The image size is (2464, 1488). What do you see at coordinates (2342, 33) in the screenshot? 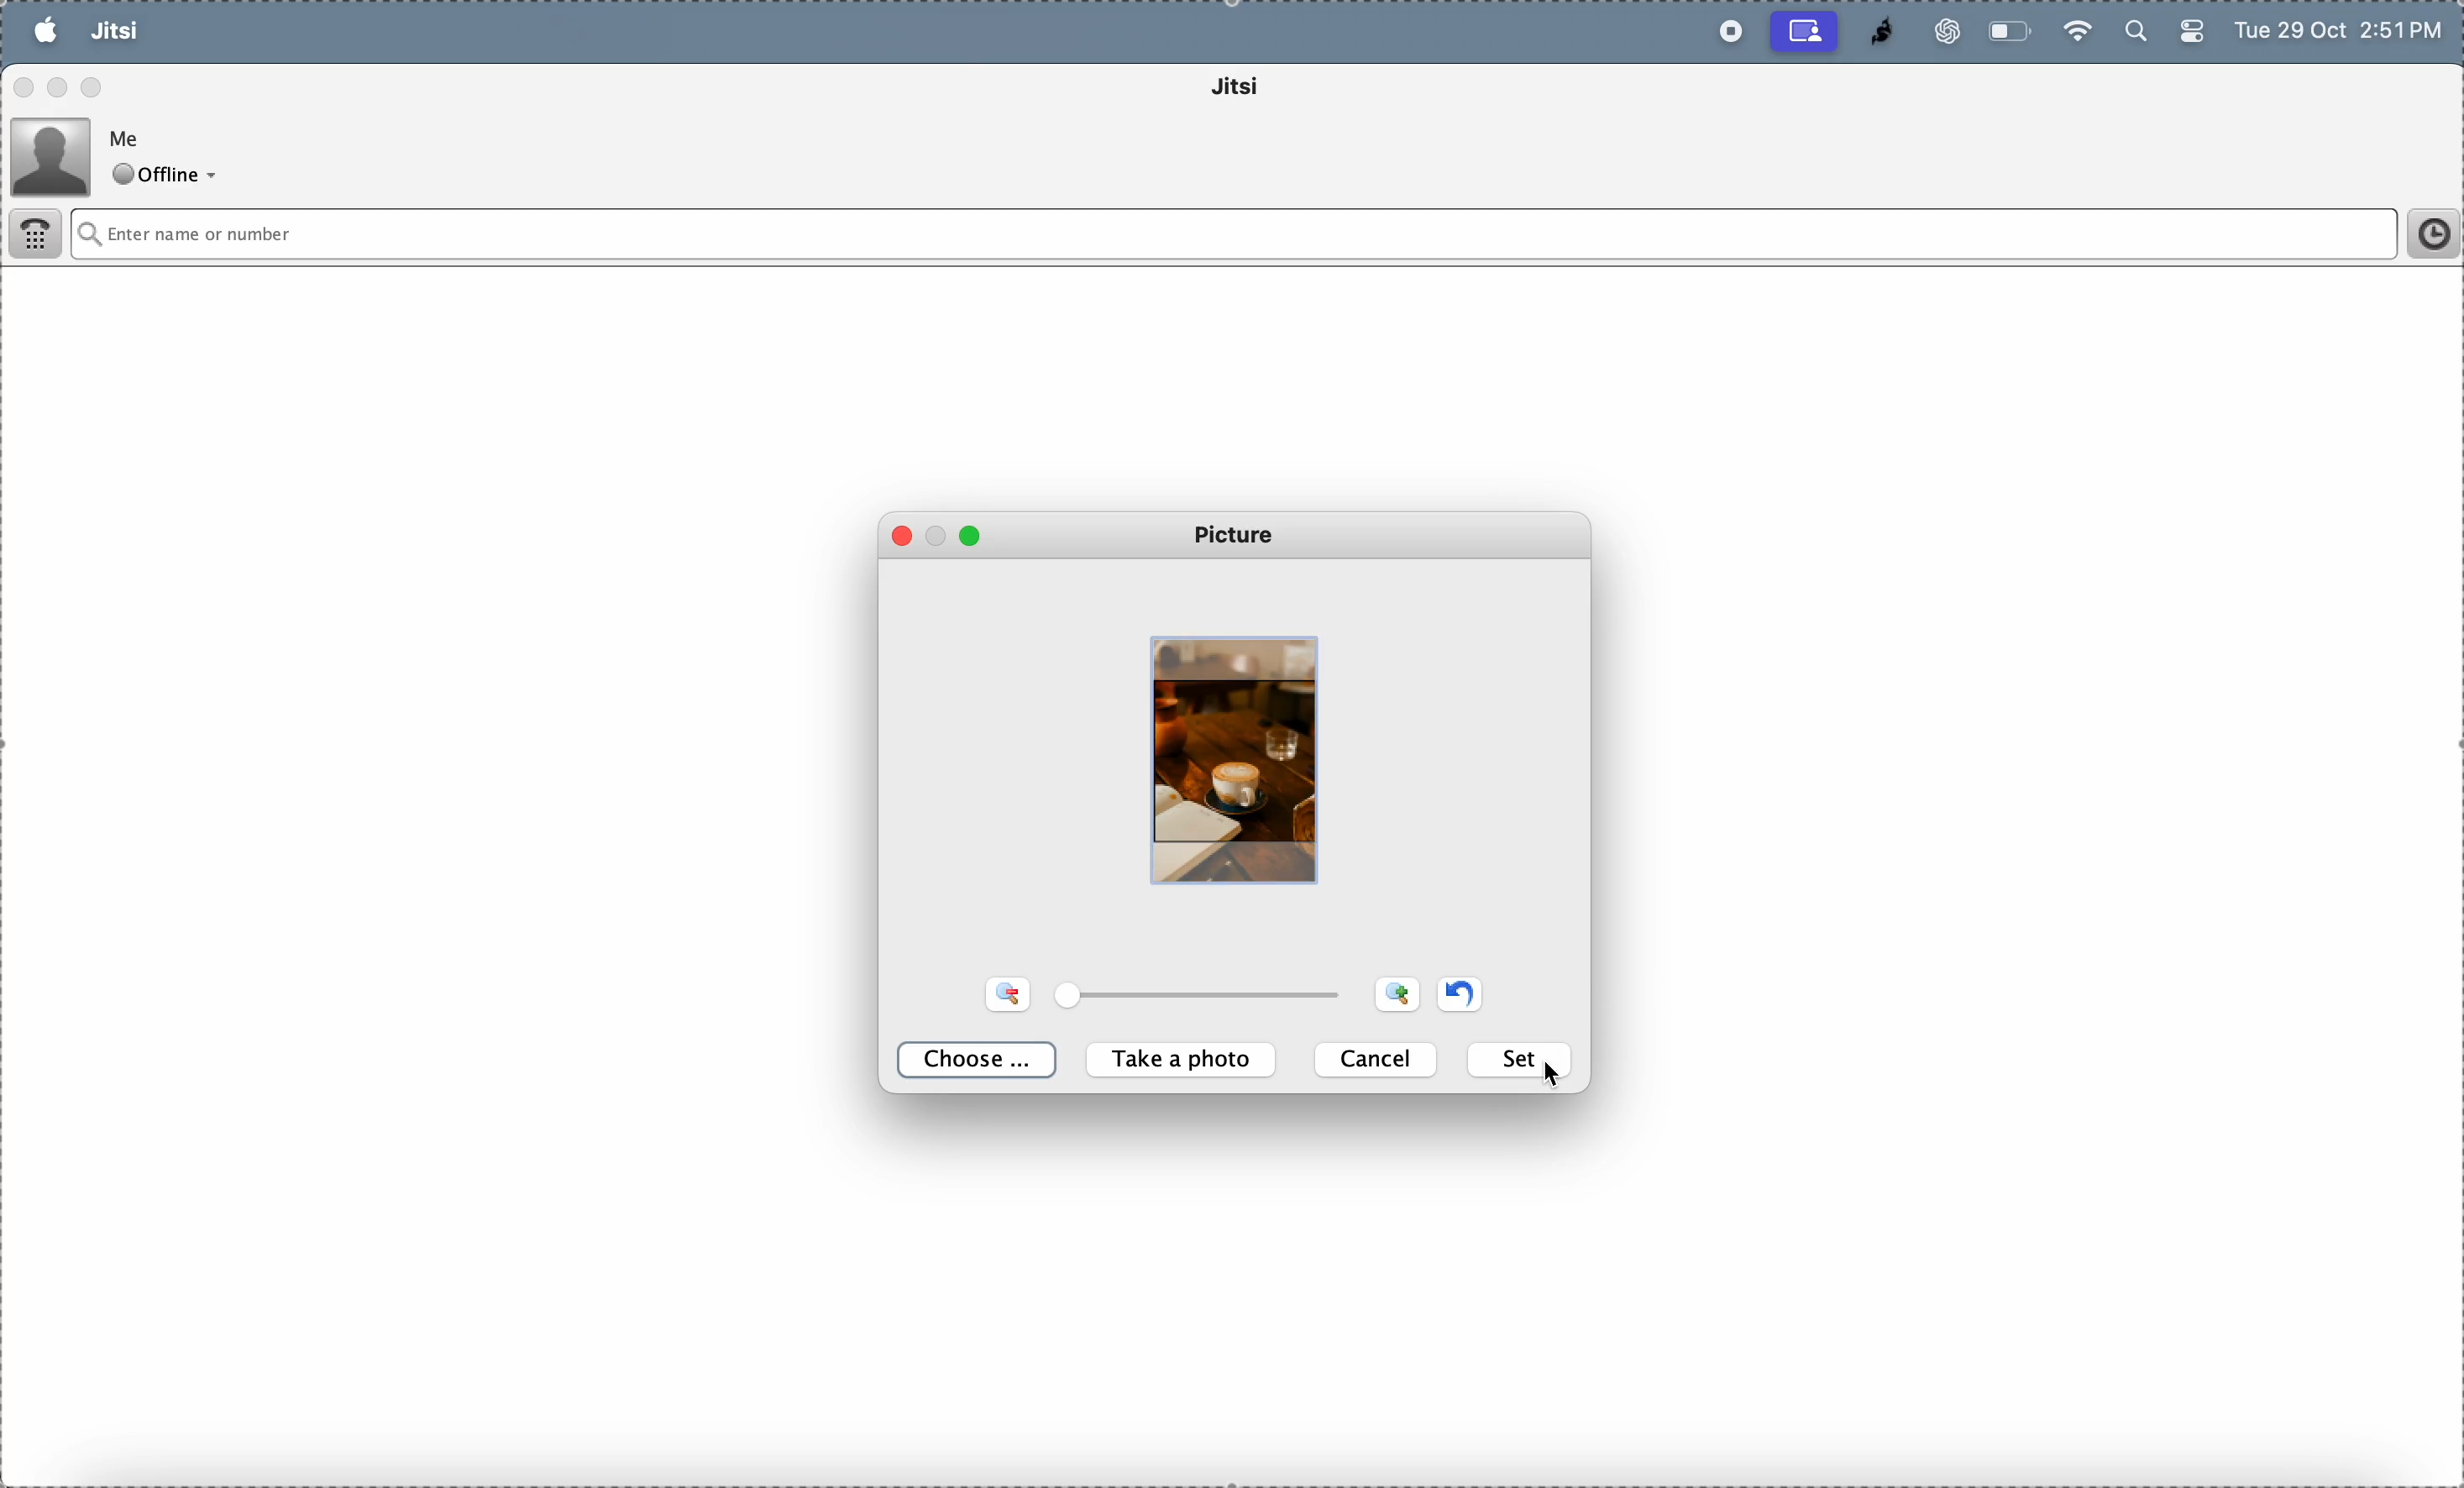
I see `Tue 29 Oct 2:51 PM` at bounding box center [2342, 33].